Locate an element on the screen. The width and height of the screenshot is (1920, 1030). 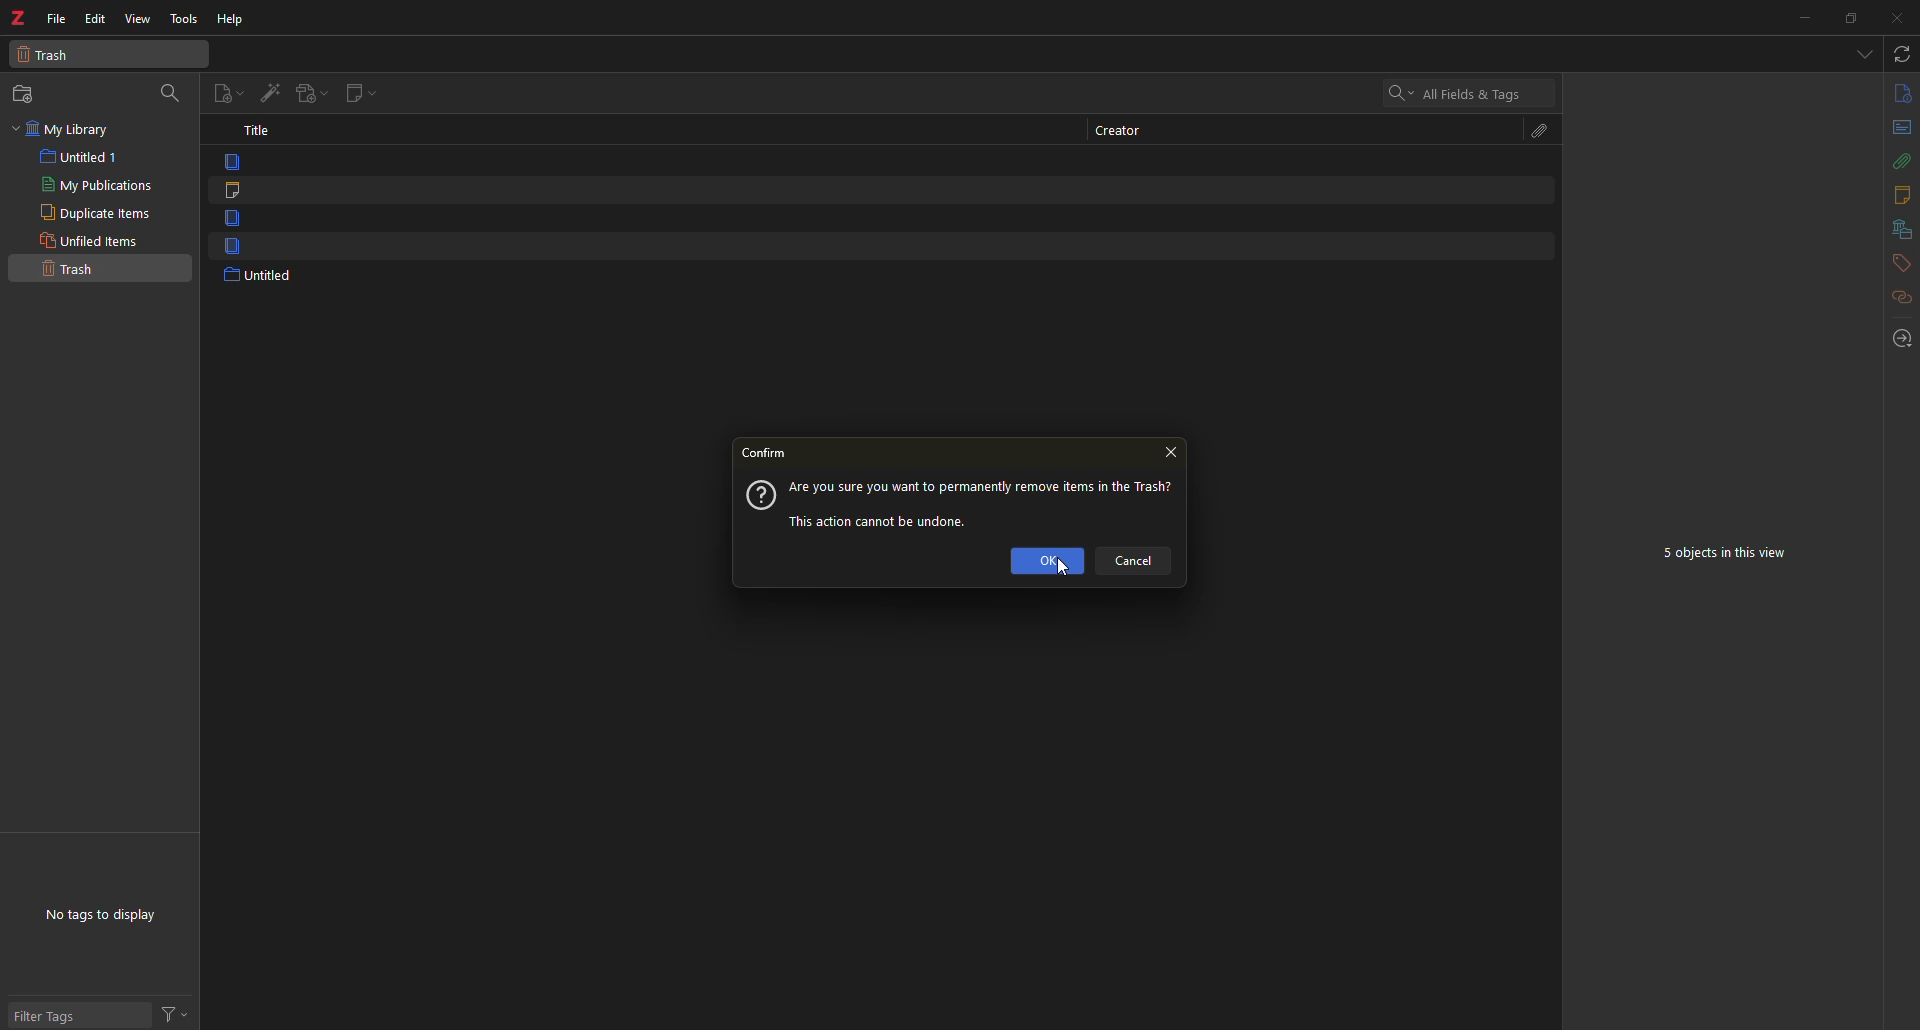
library is located at coordinates (1901, 229).